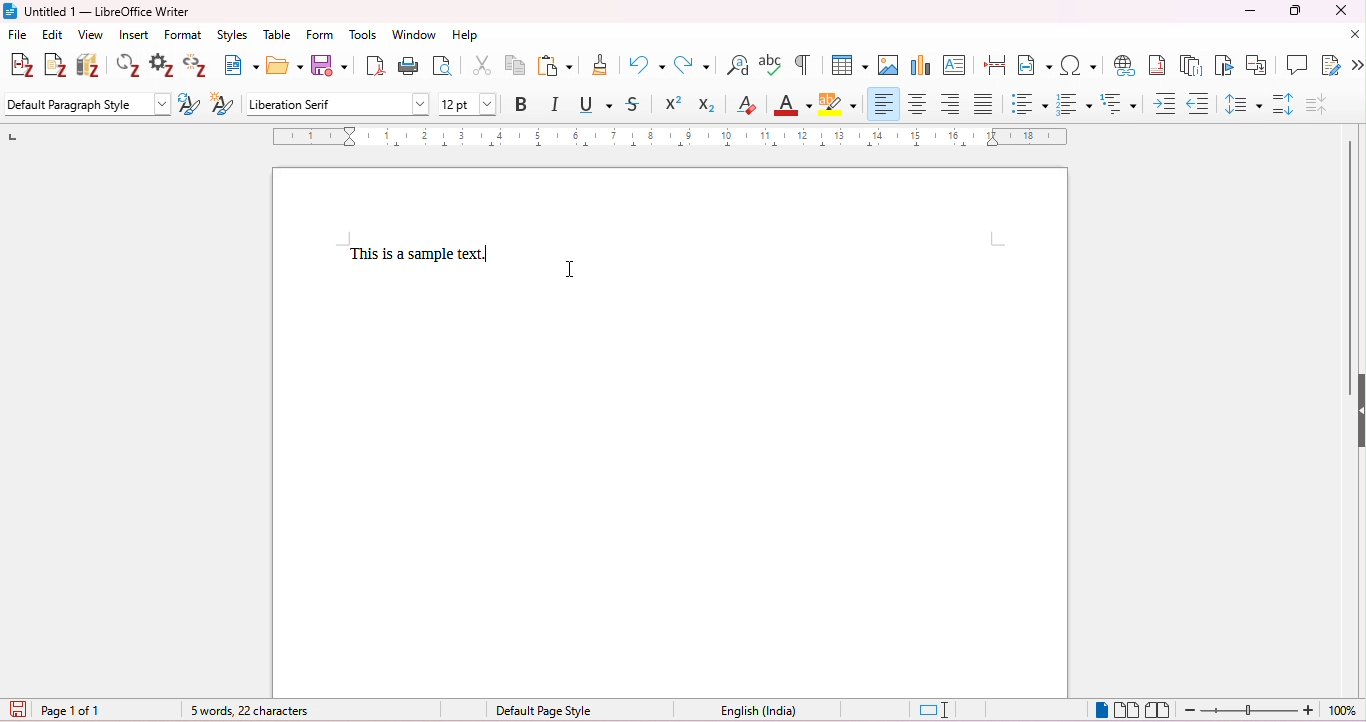 The height and width of the screenshot is (722, 1366). Describe the element at coordinates (1284, 105) in the screenshot. I see `increase paragraph spacing` at that location.